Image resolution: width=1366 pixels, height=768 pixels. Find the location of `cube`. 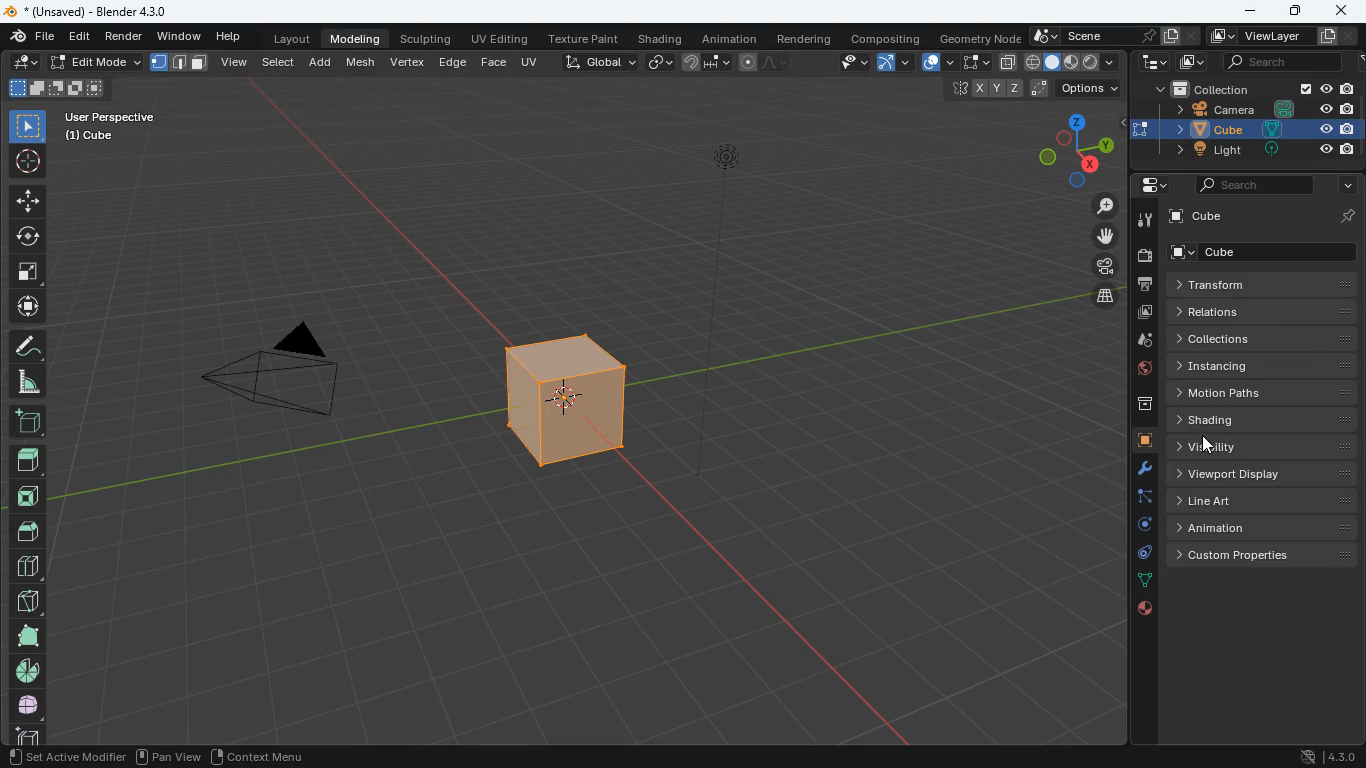

cube is located at coordinates (1267, 216).